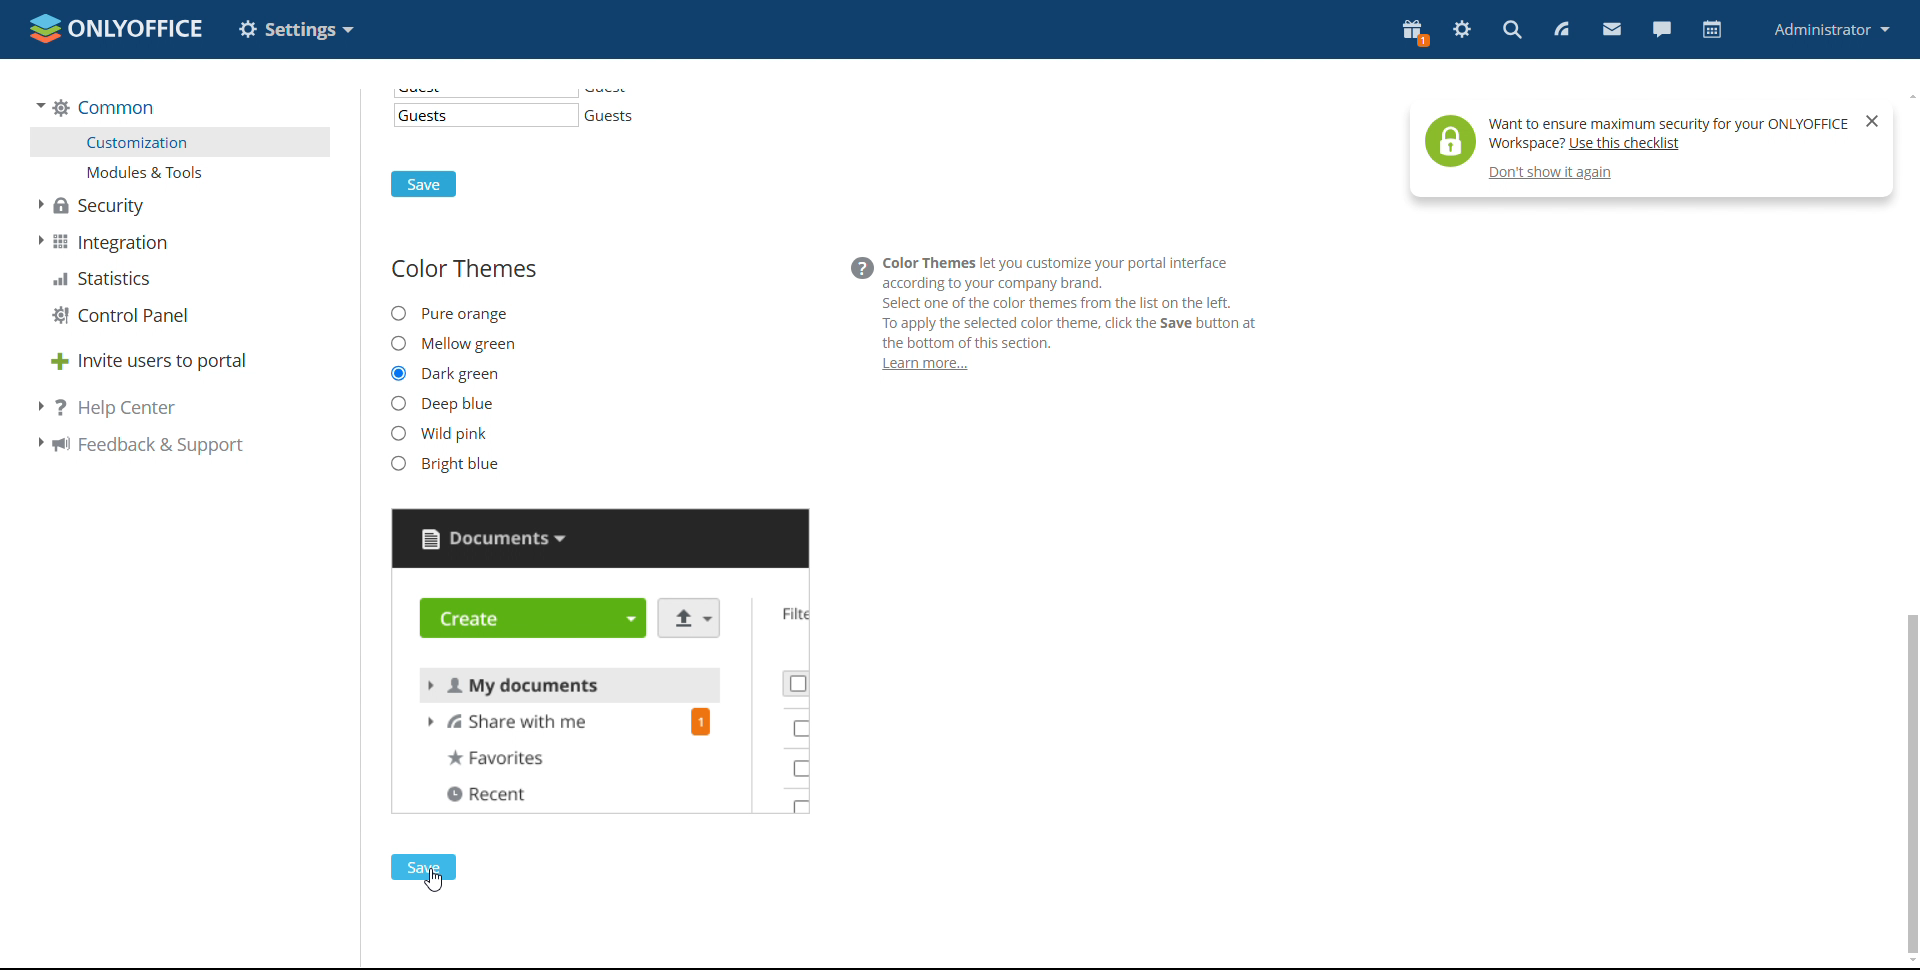 The image size is (1920, 970). Describe the element at coordinates (104, 279) in the screenshot. I see `statistica` at that location.